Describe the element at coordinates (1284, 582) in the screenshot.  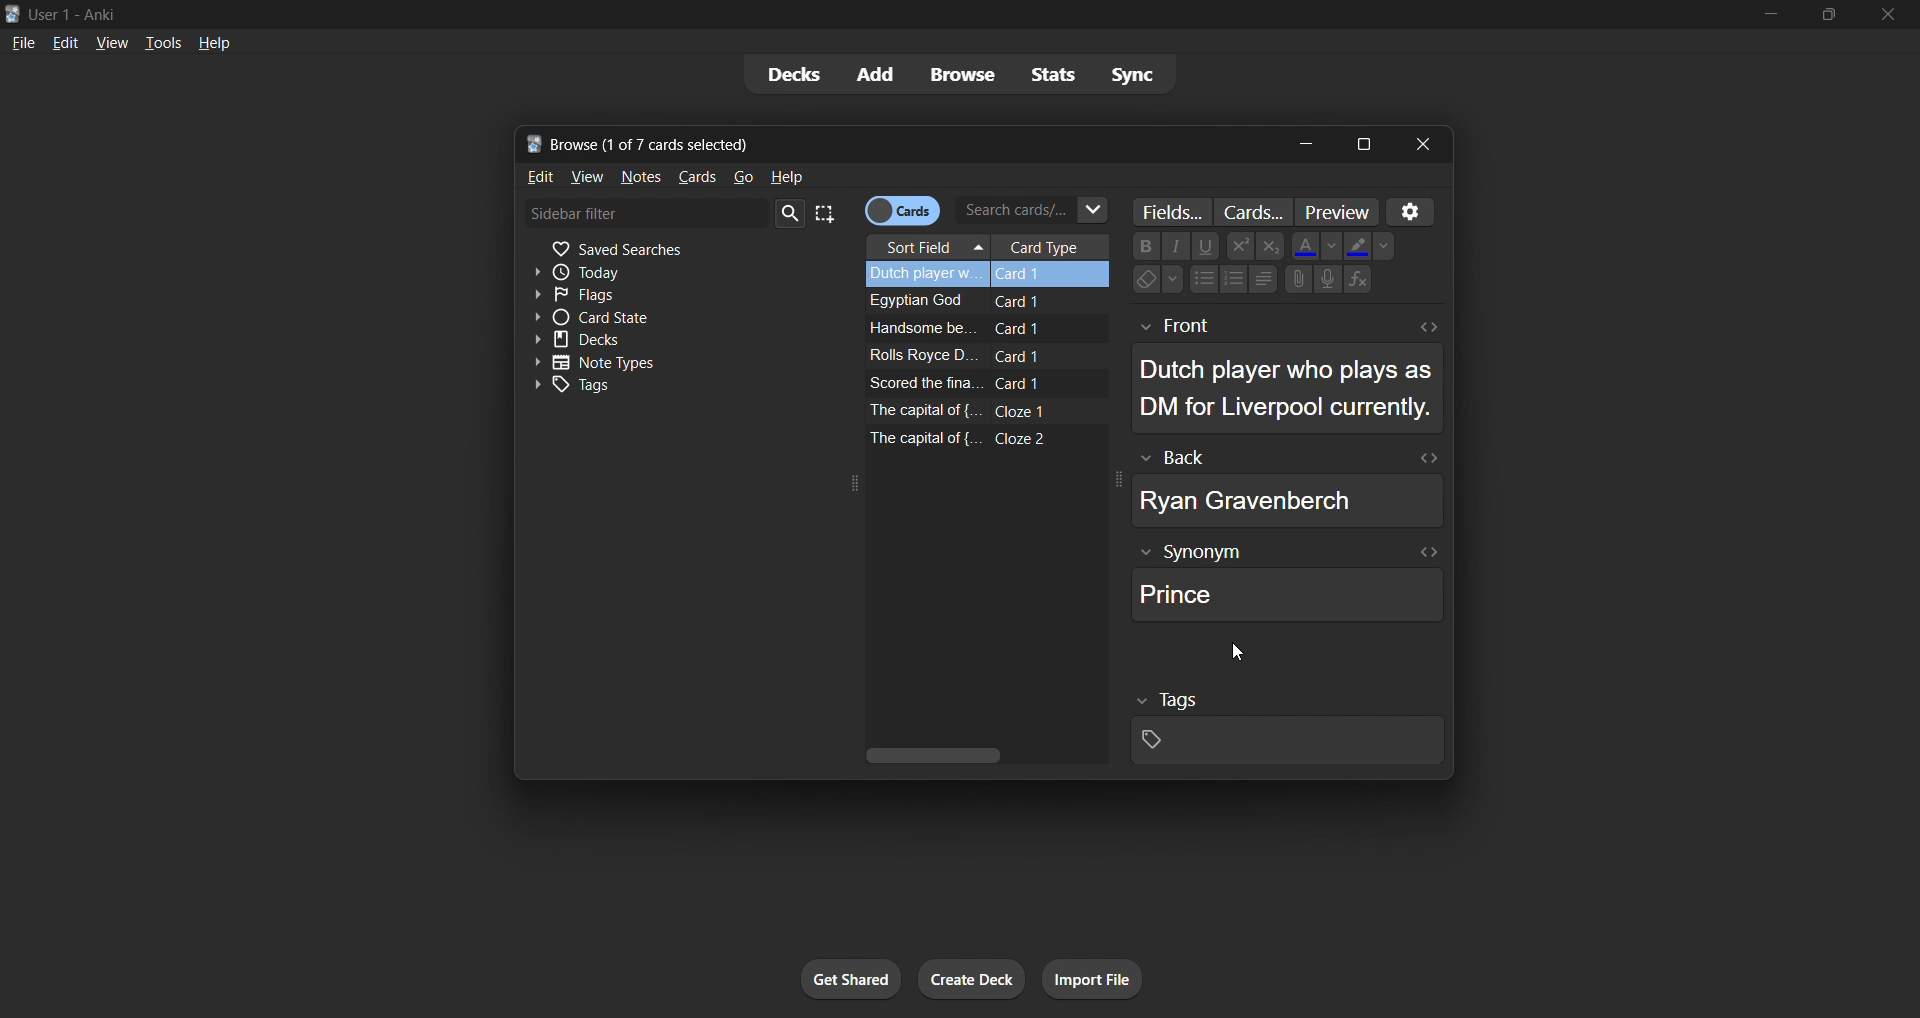
I see `synonym field data ` at that location.